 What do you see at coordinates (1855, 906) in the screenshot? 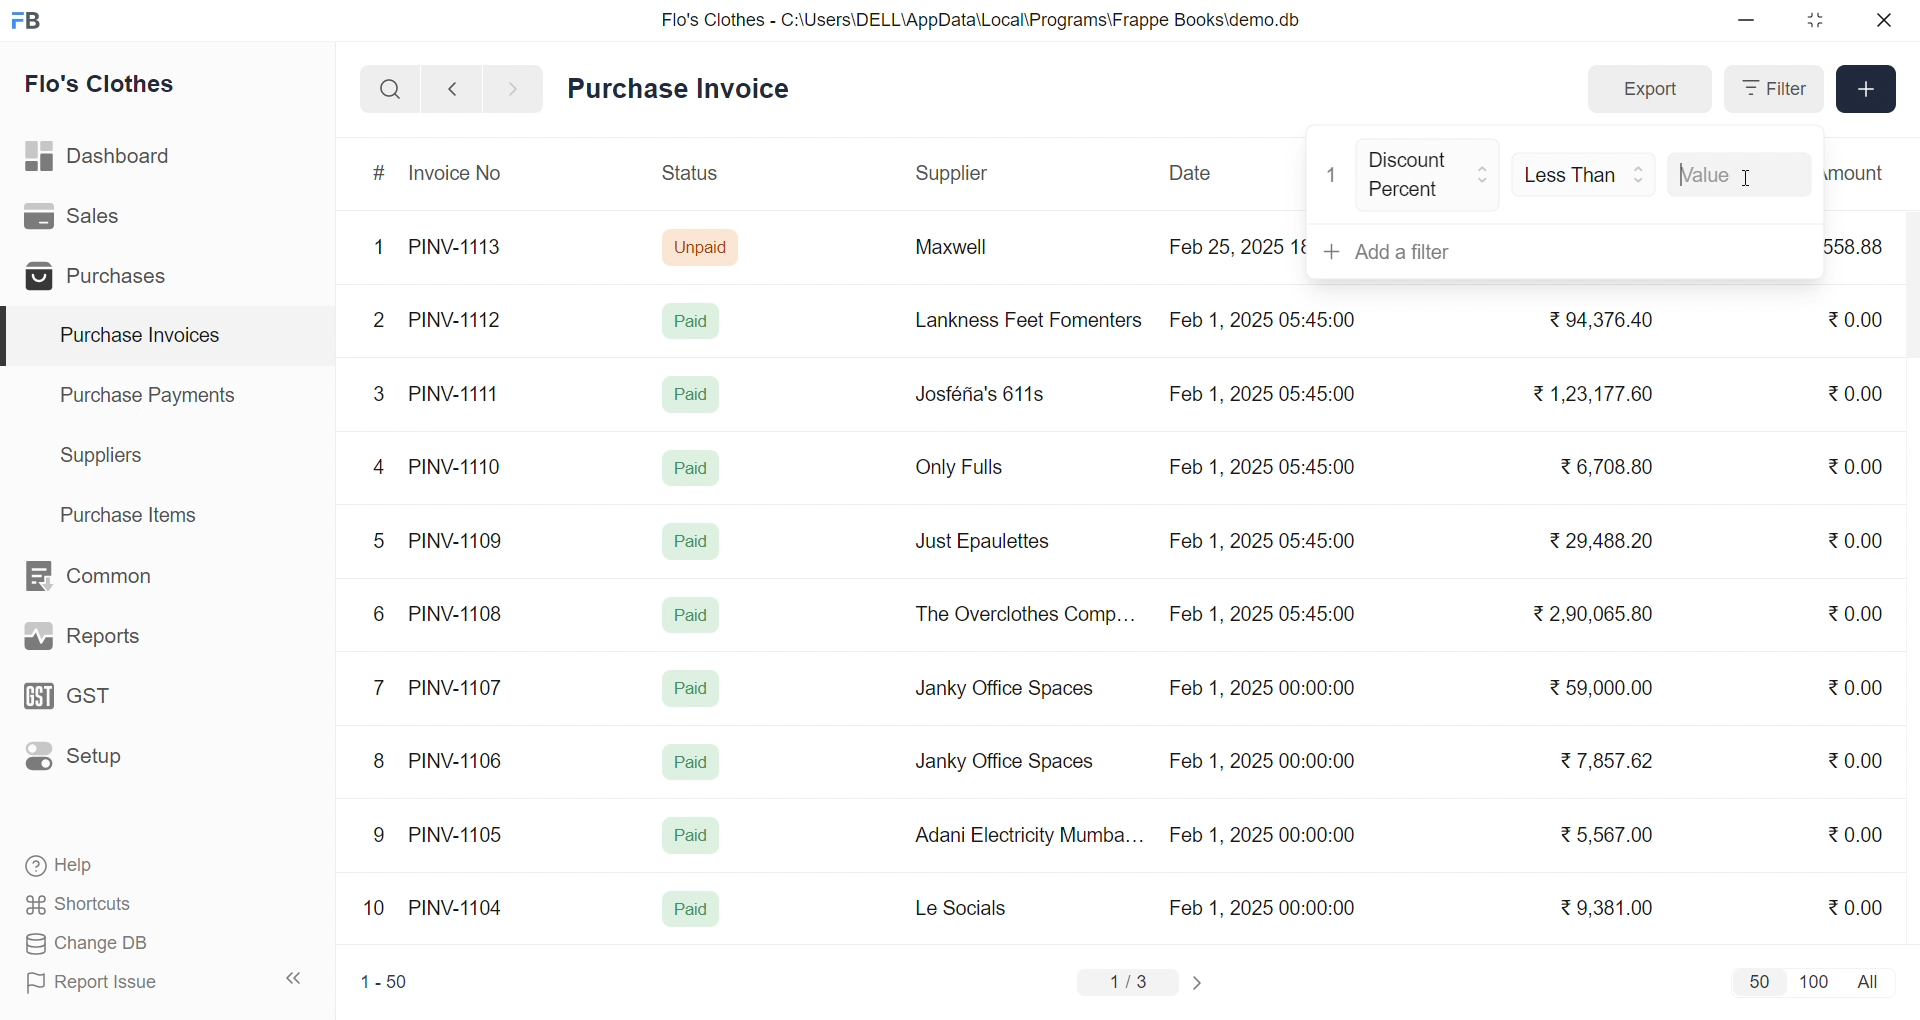
I see `₹0.00` at bounding box center [1855, 906].